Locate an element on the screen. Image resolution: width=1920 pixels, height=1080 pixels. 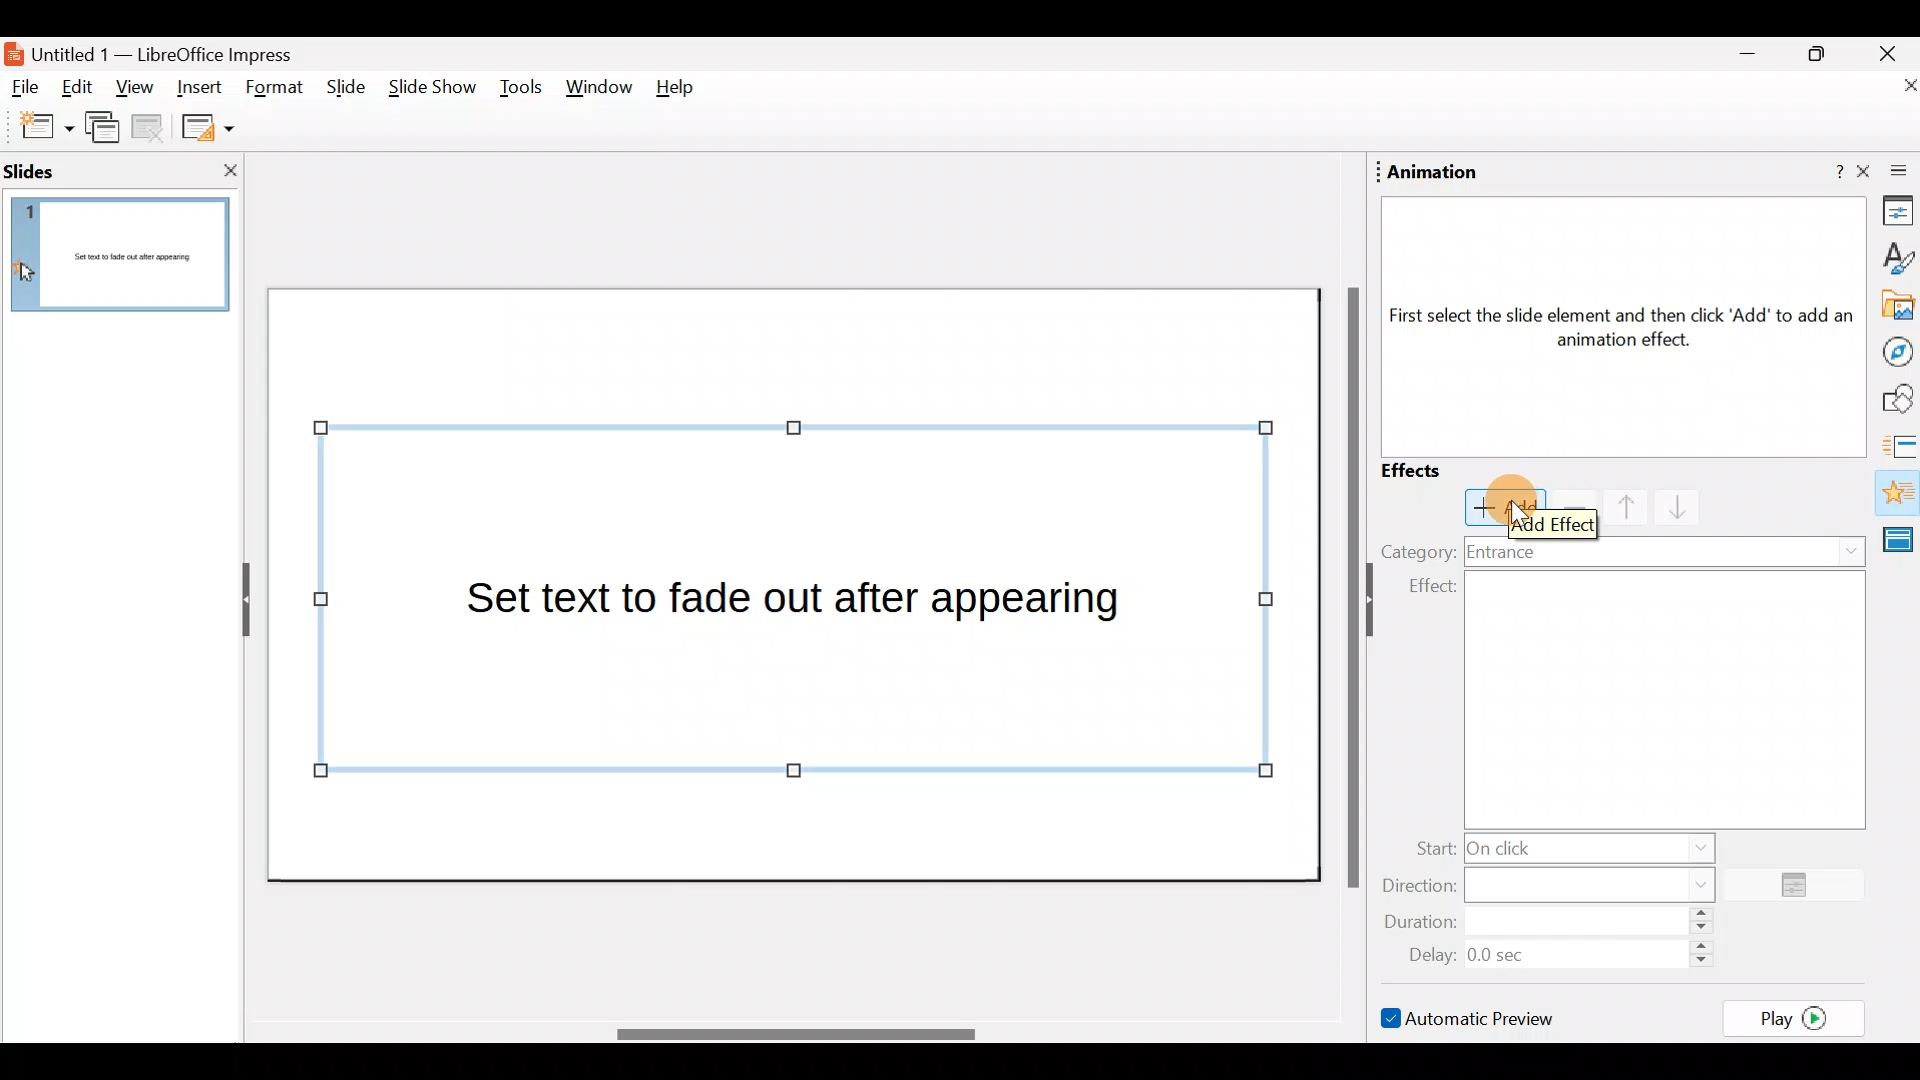
Delete slide is located at coordinates (151, 130).